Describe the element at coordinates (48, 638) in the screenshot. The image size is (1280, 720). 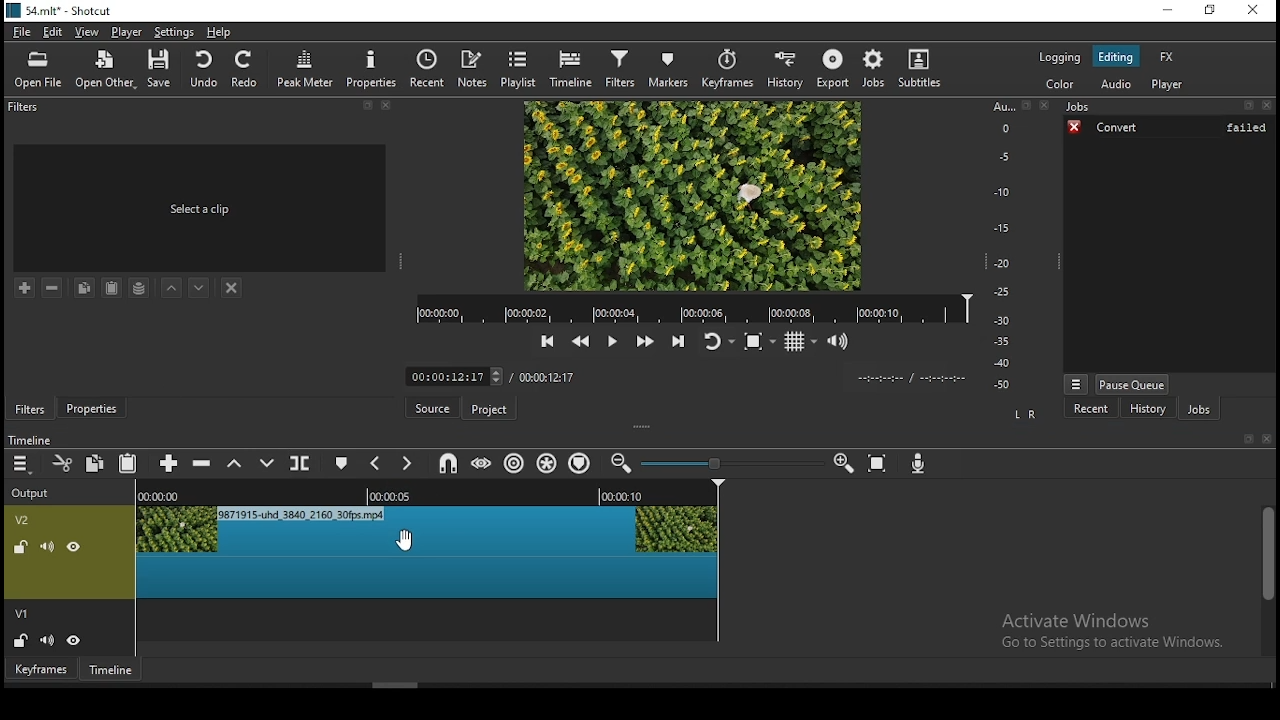
I see `(un)mute` at that location.